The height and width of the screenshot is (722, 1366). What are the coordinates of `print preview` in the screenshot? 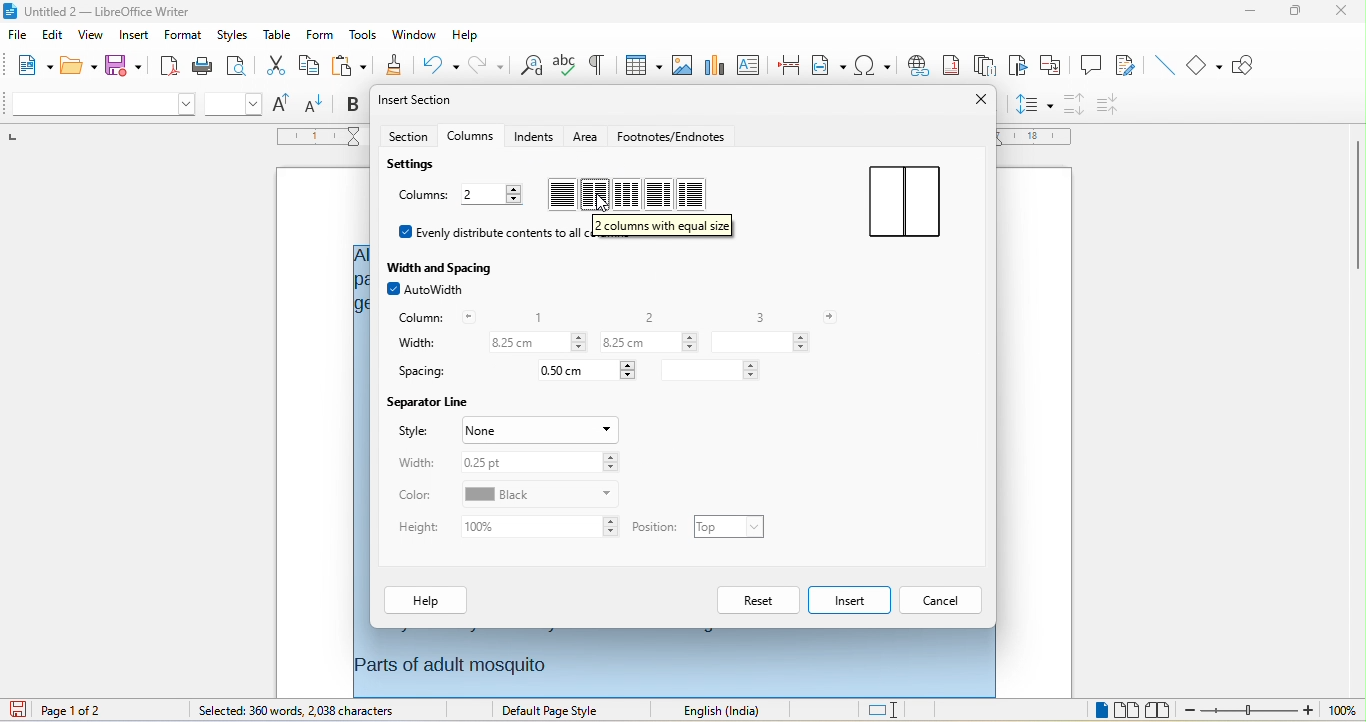 It's located at (237, 68).